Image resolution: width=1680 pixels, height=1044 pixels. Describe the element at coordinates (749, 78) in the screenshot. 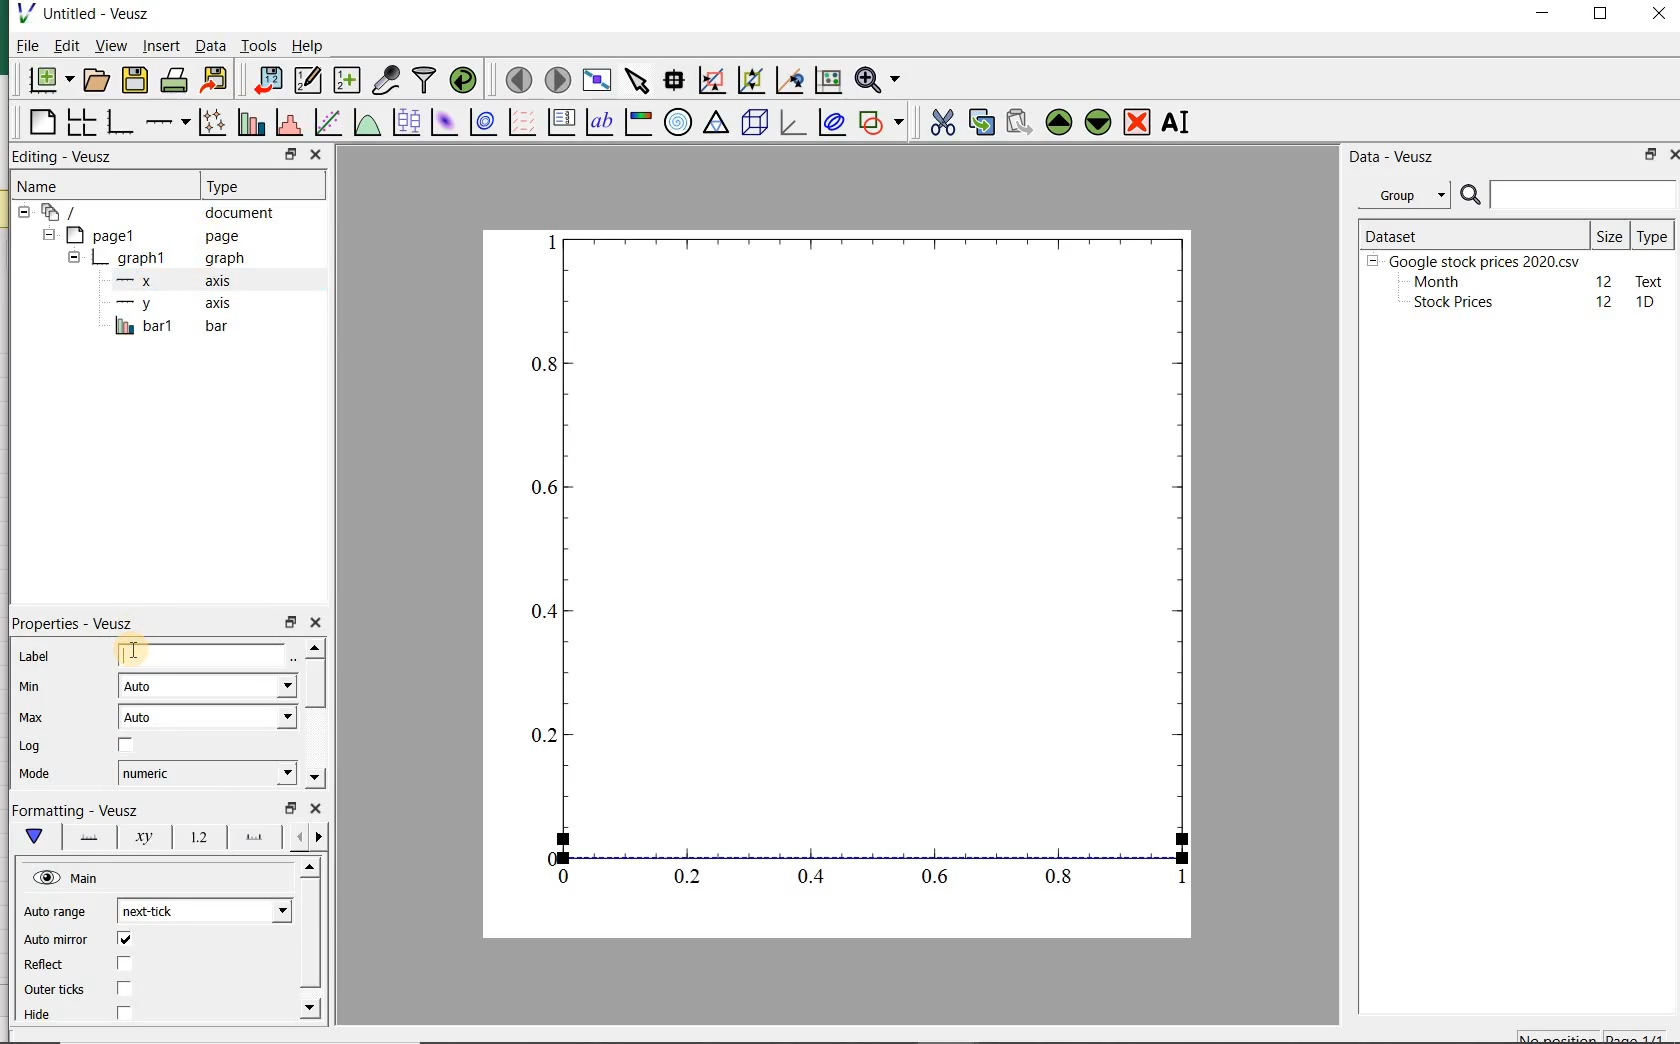

I see `click to zoom out of graph axes` at that location.